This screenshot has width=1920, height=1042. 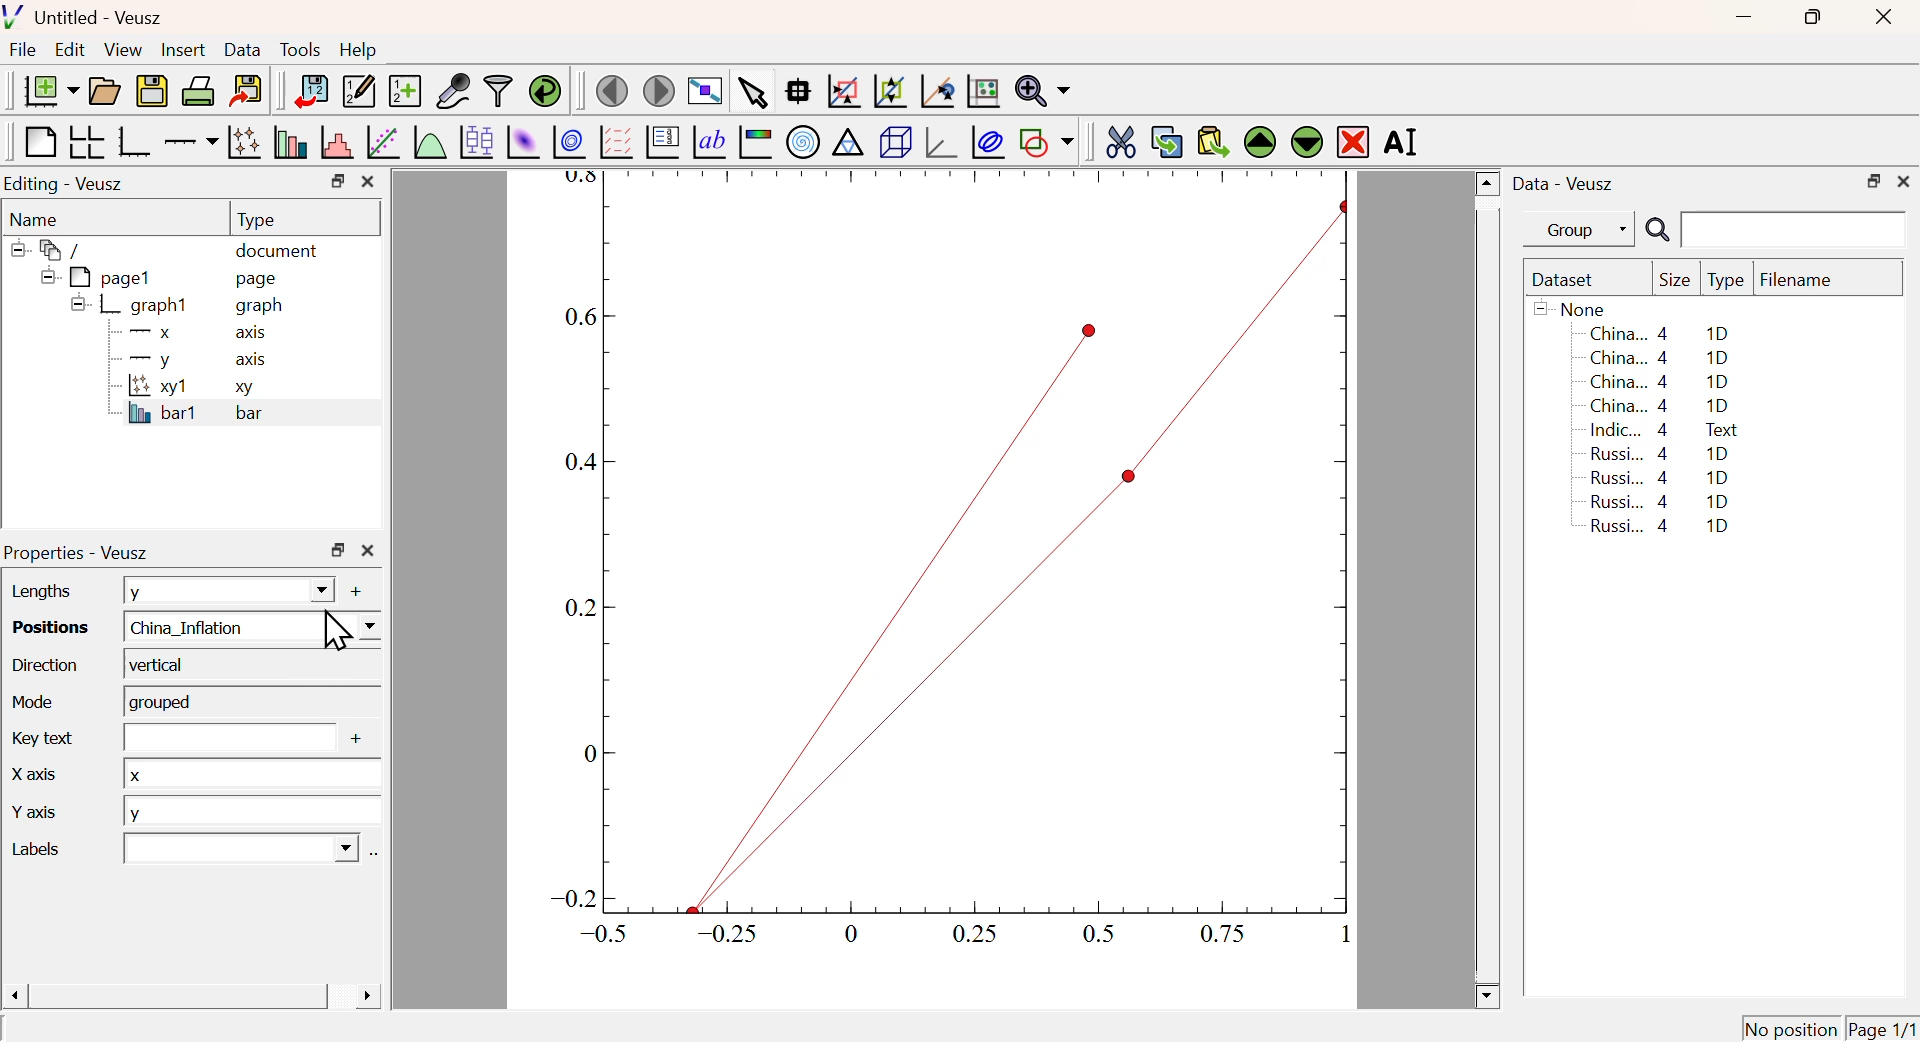 What do you see at coordinates (1662, 383) in the screenshot?
I see `China... 4 1D` at bounding box center [1662, 383].